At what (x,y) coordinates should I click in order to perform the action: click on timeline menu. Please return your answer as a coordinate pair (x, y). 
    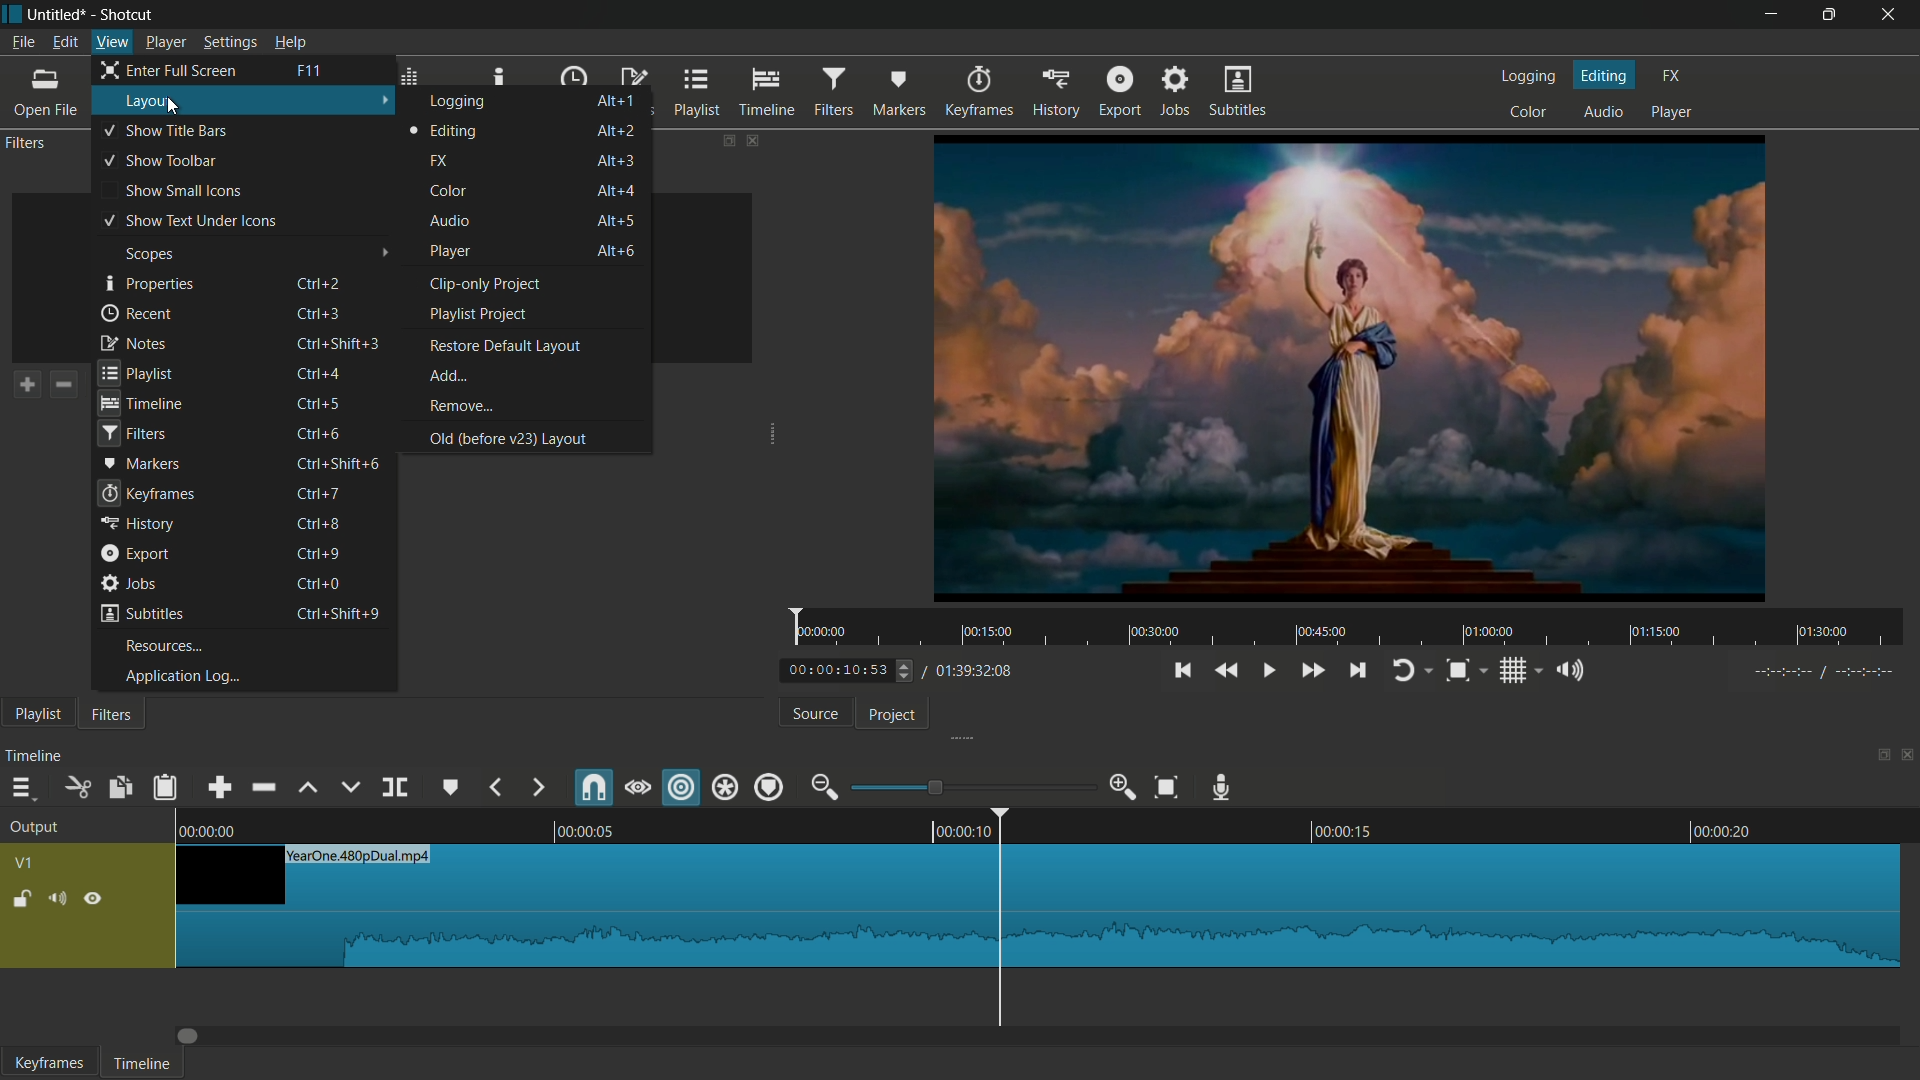
    Looking at the image, I should click on (20, 789).